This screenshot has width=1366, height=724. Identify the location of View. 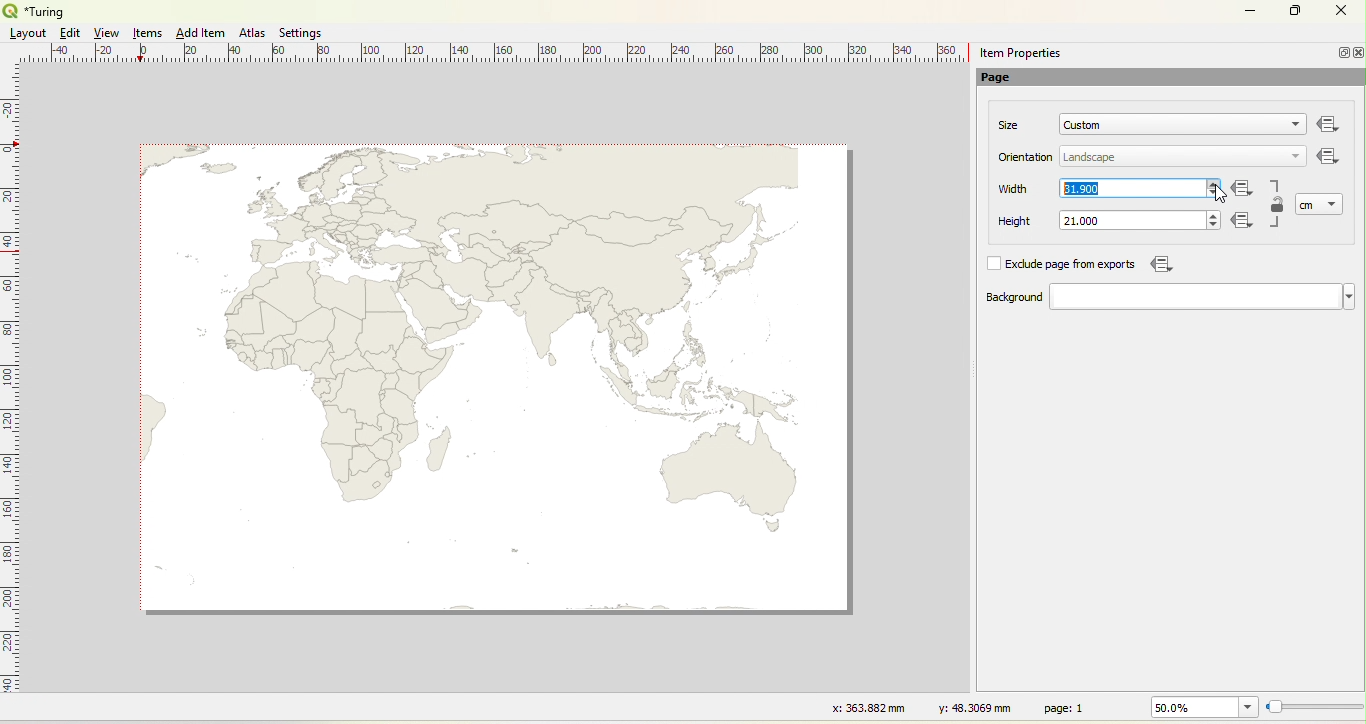
(108, 33).